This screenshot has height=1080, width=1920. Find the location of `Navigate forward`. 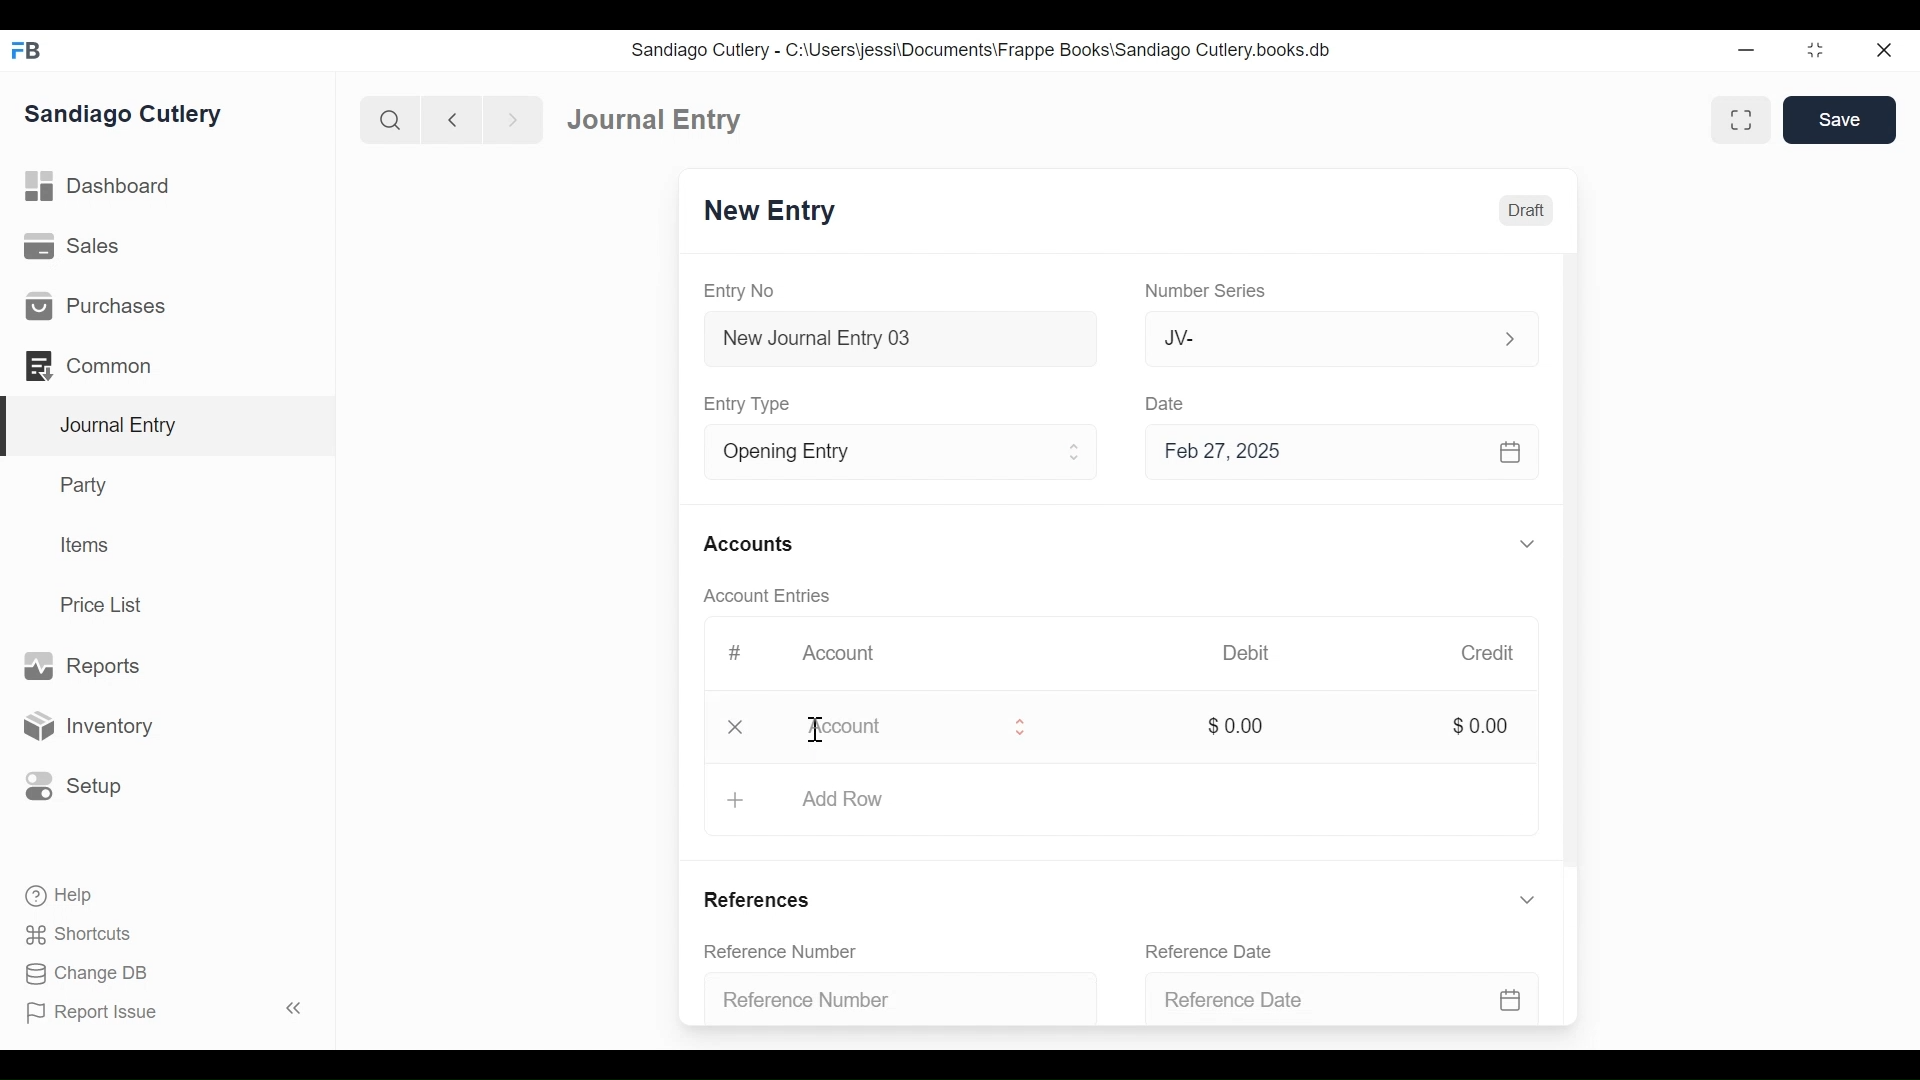

Navigate forward is located at coordinates (512, 120).